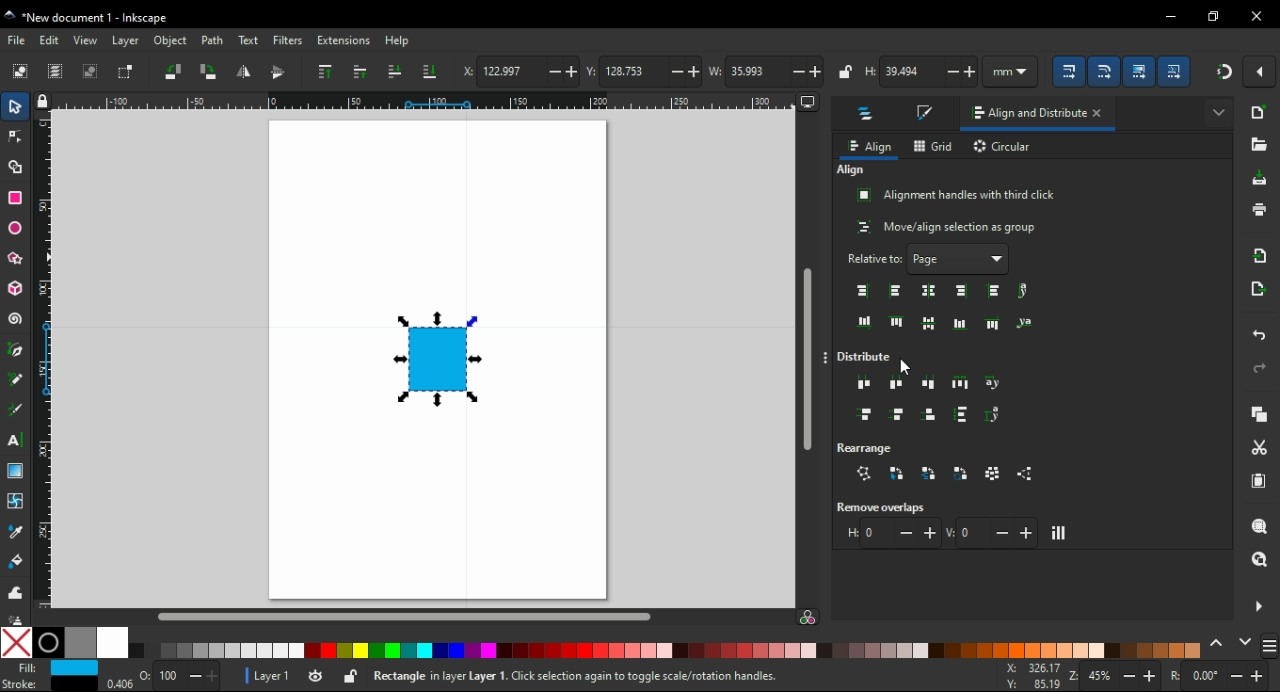 This screenshot has width=1280, height=692. Describe the element at coordinates (18, 440) in the screenshot. I see `text tool` at that location.